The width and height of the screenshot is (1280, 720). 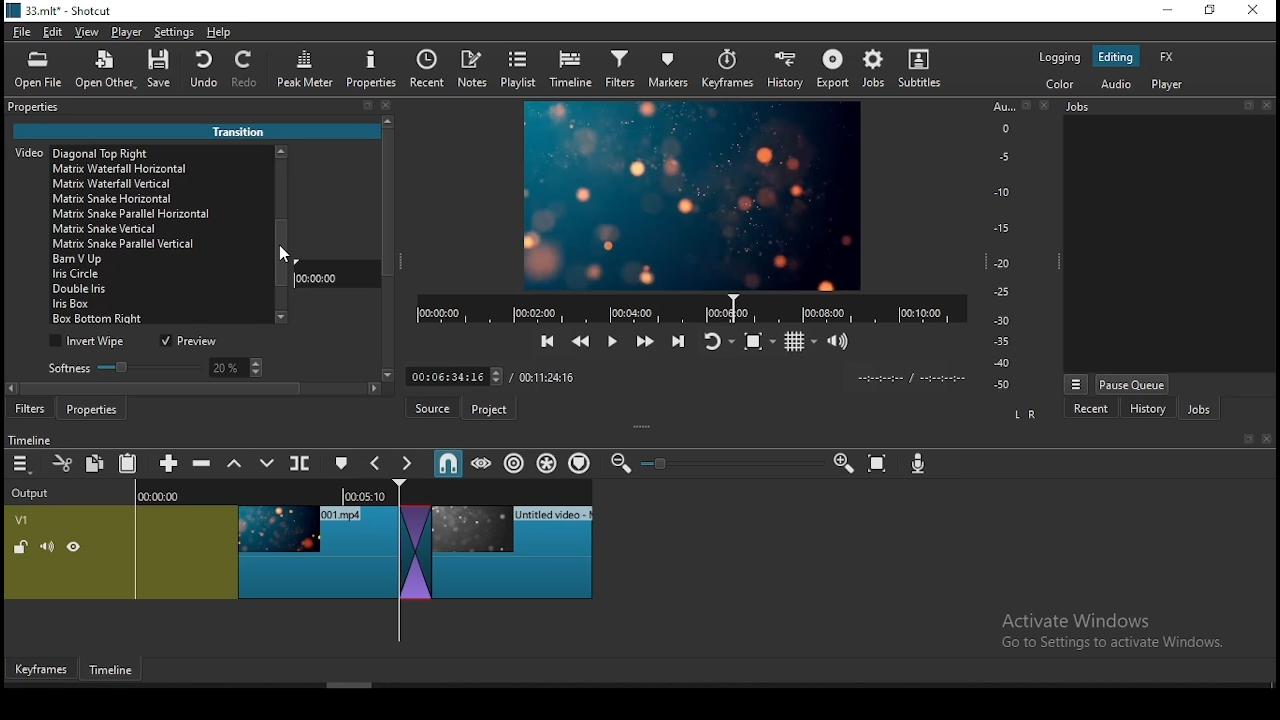 I want to click on scroll bar, so click(x=201, y=391).